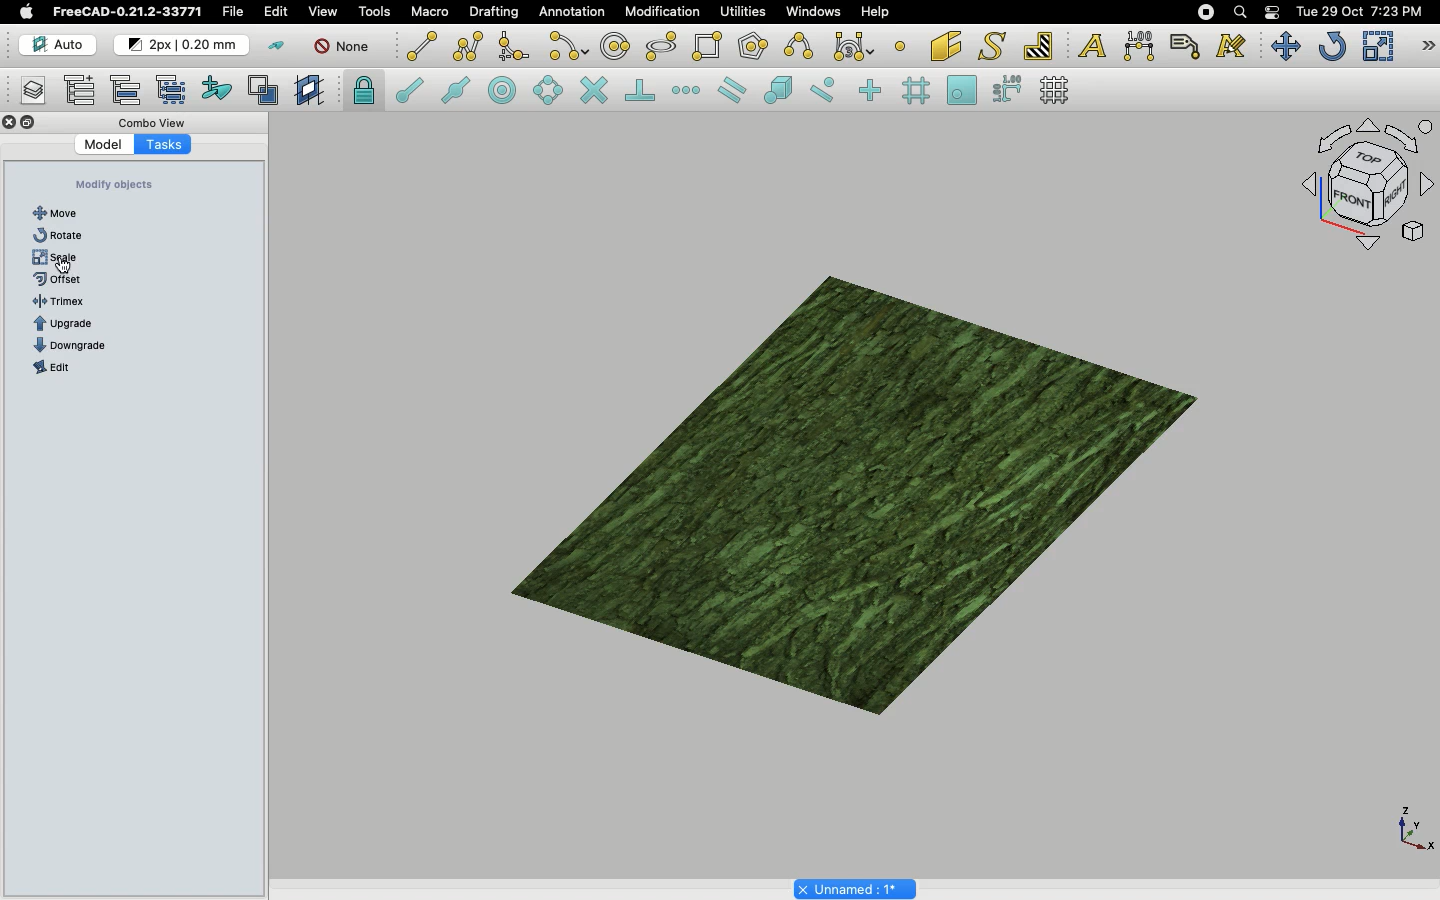 The width and height of the screenshot is (1440, 900). I want to click on Create working plane proxy, so click(312, 92).